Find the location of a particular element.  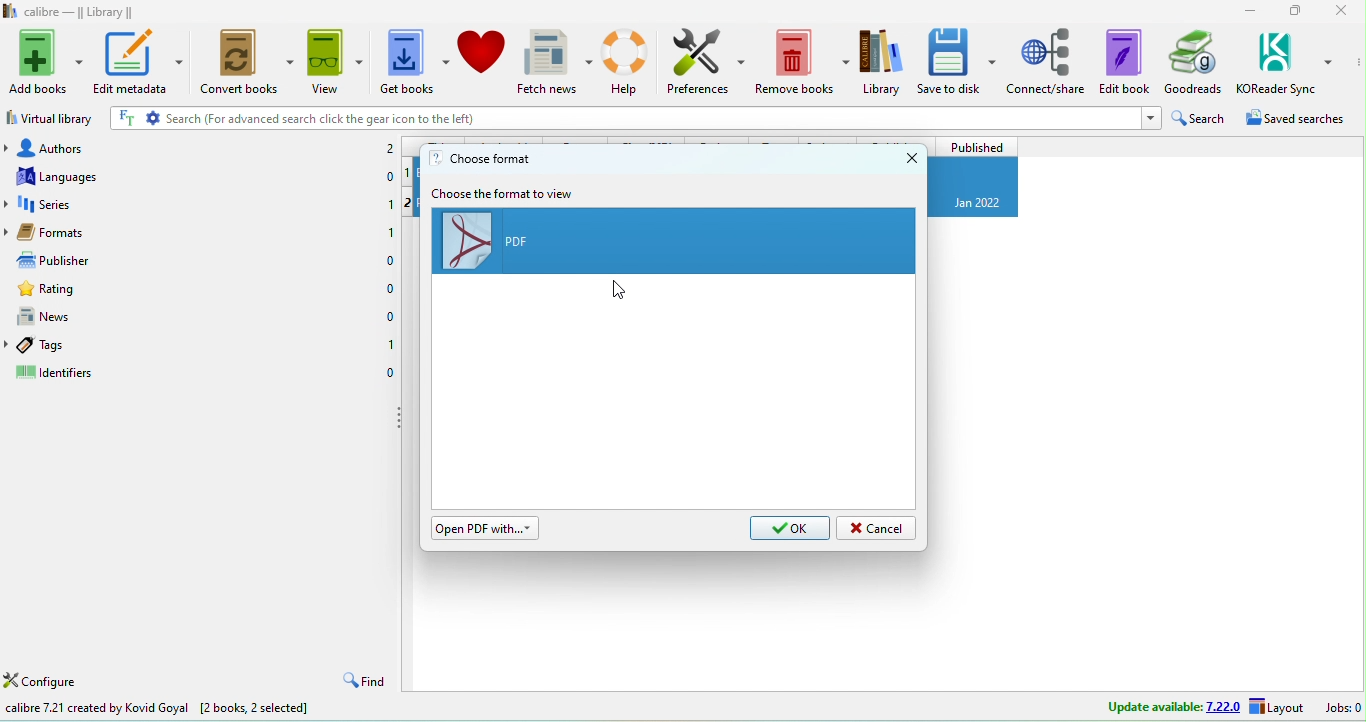

1 is located at coordinates (389, 232).